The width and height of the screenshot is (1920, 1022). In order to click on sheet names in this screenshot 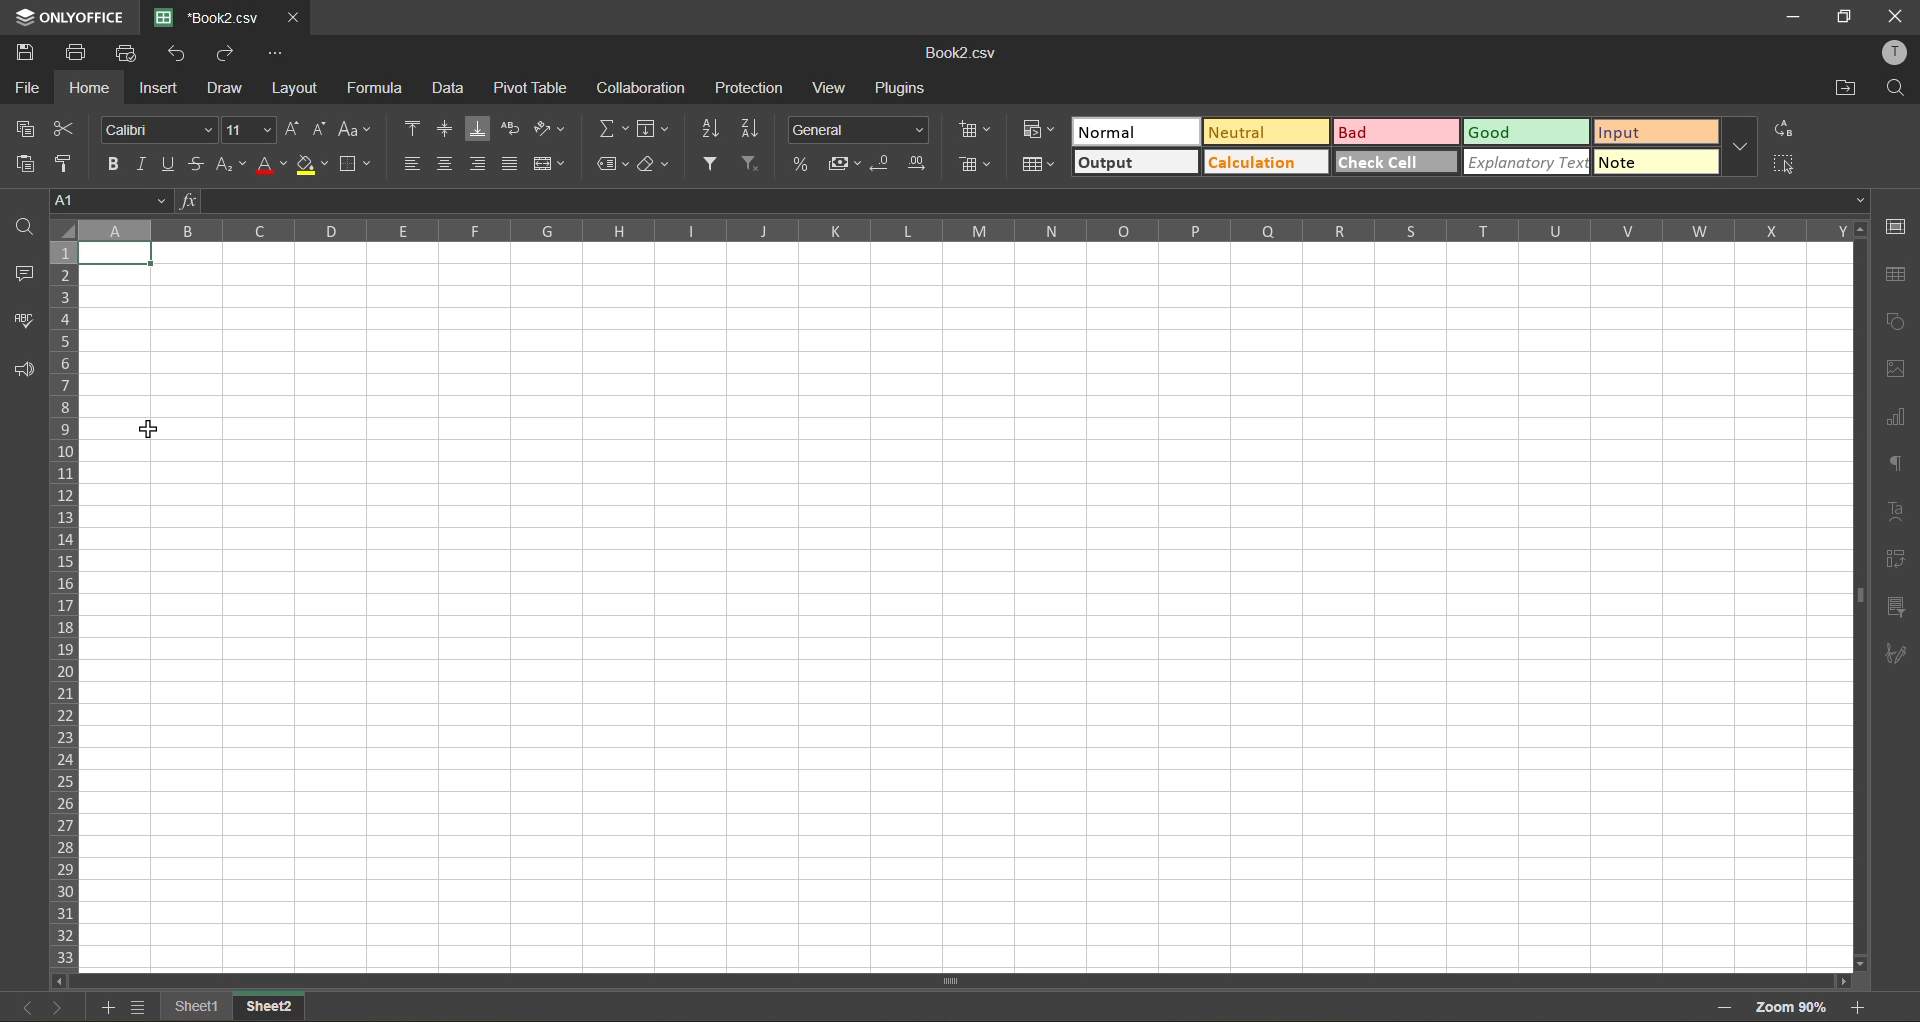, I will do `click(233, 1005)`.